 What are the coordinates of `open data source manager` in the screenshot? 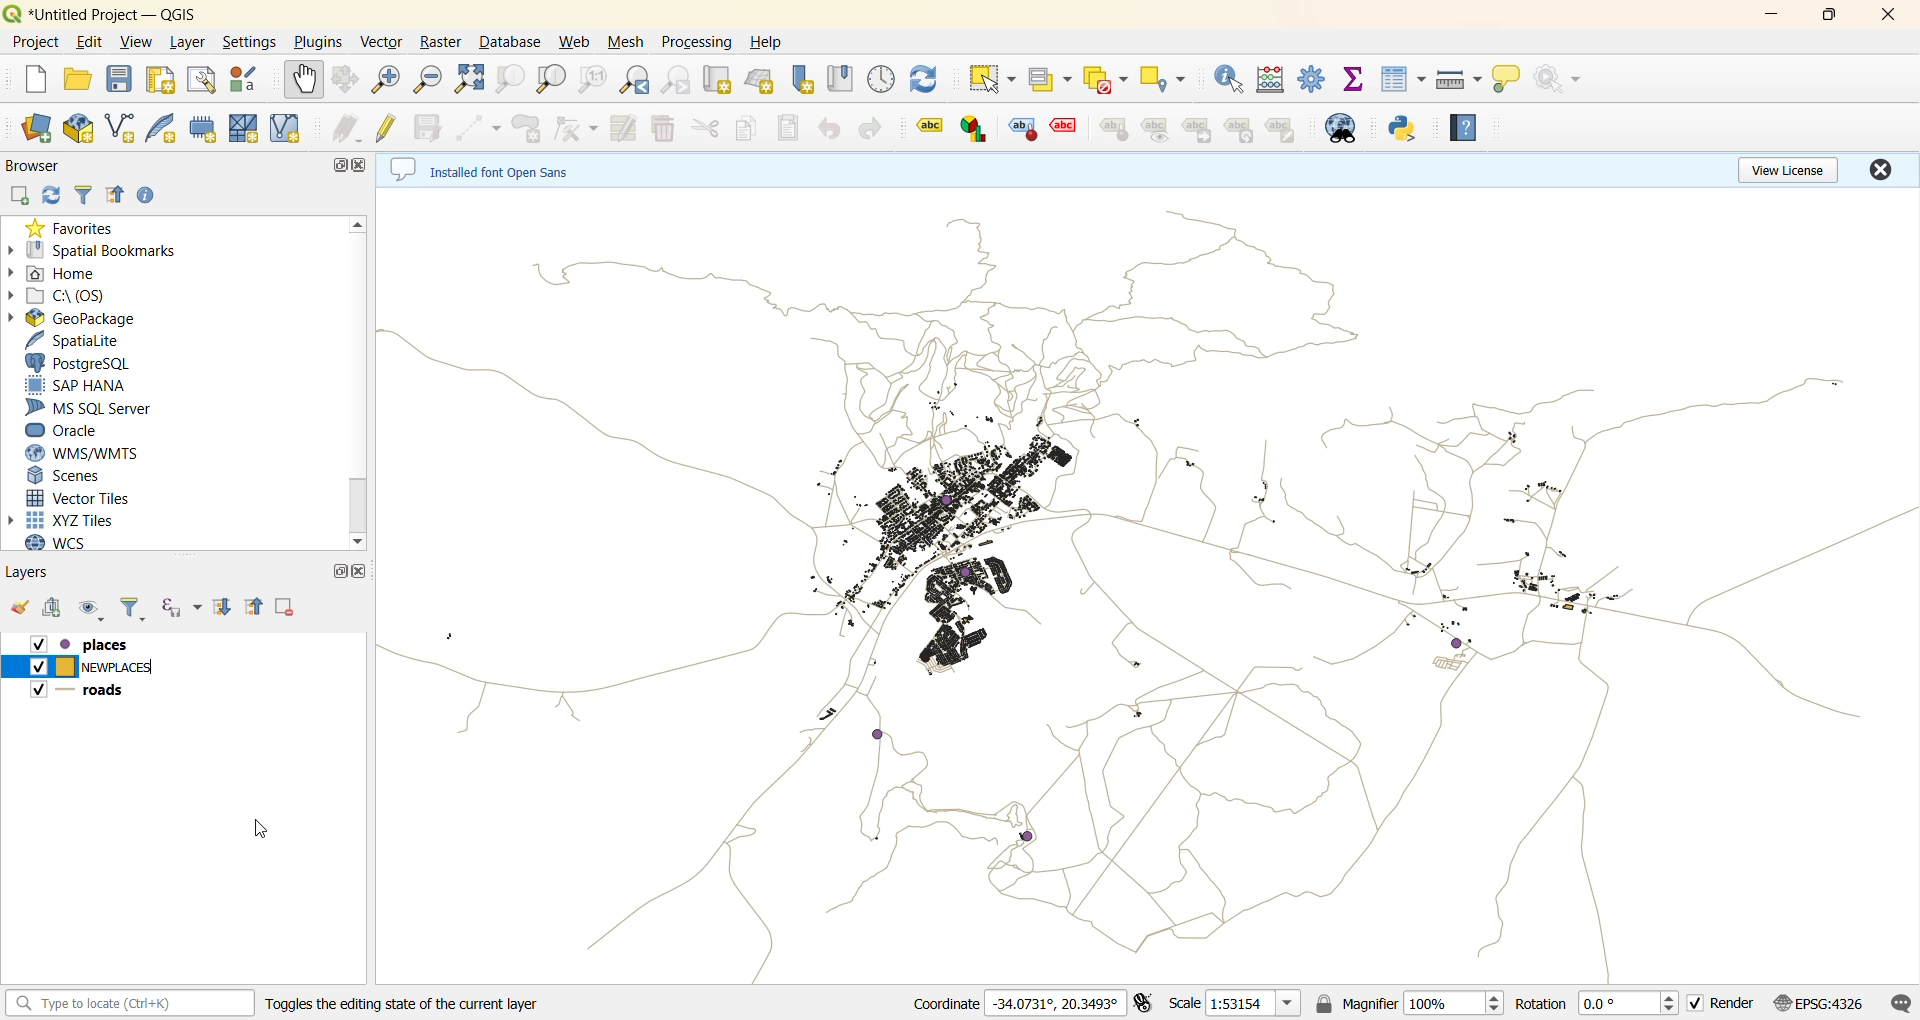 It's located at (35, 128).